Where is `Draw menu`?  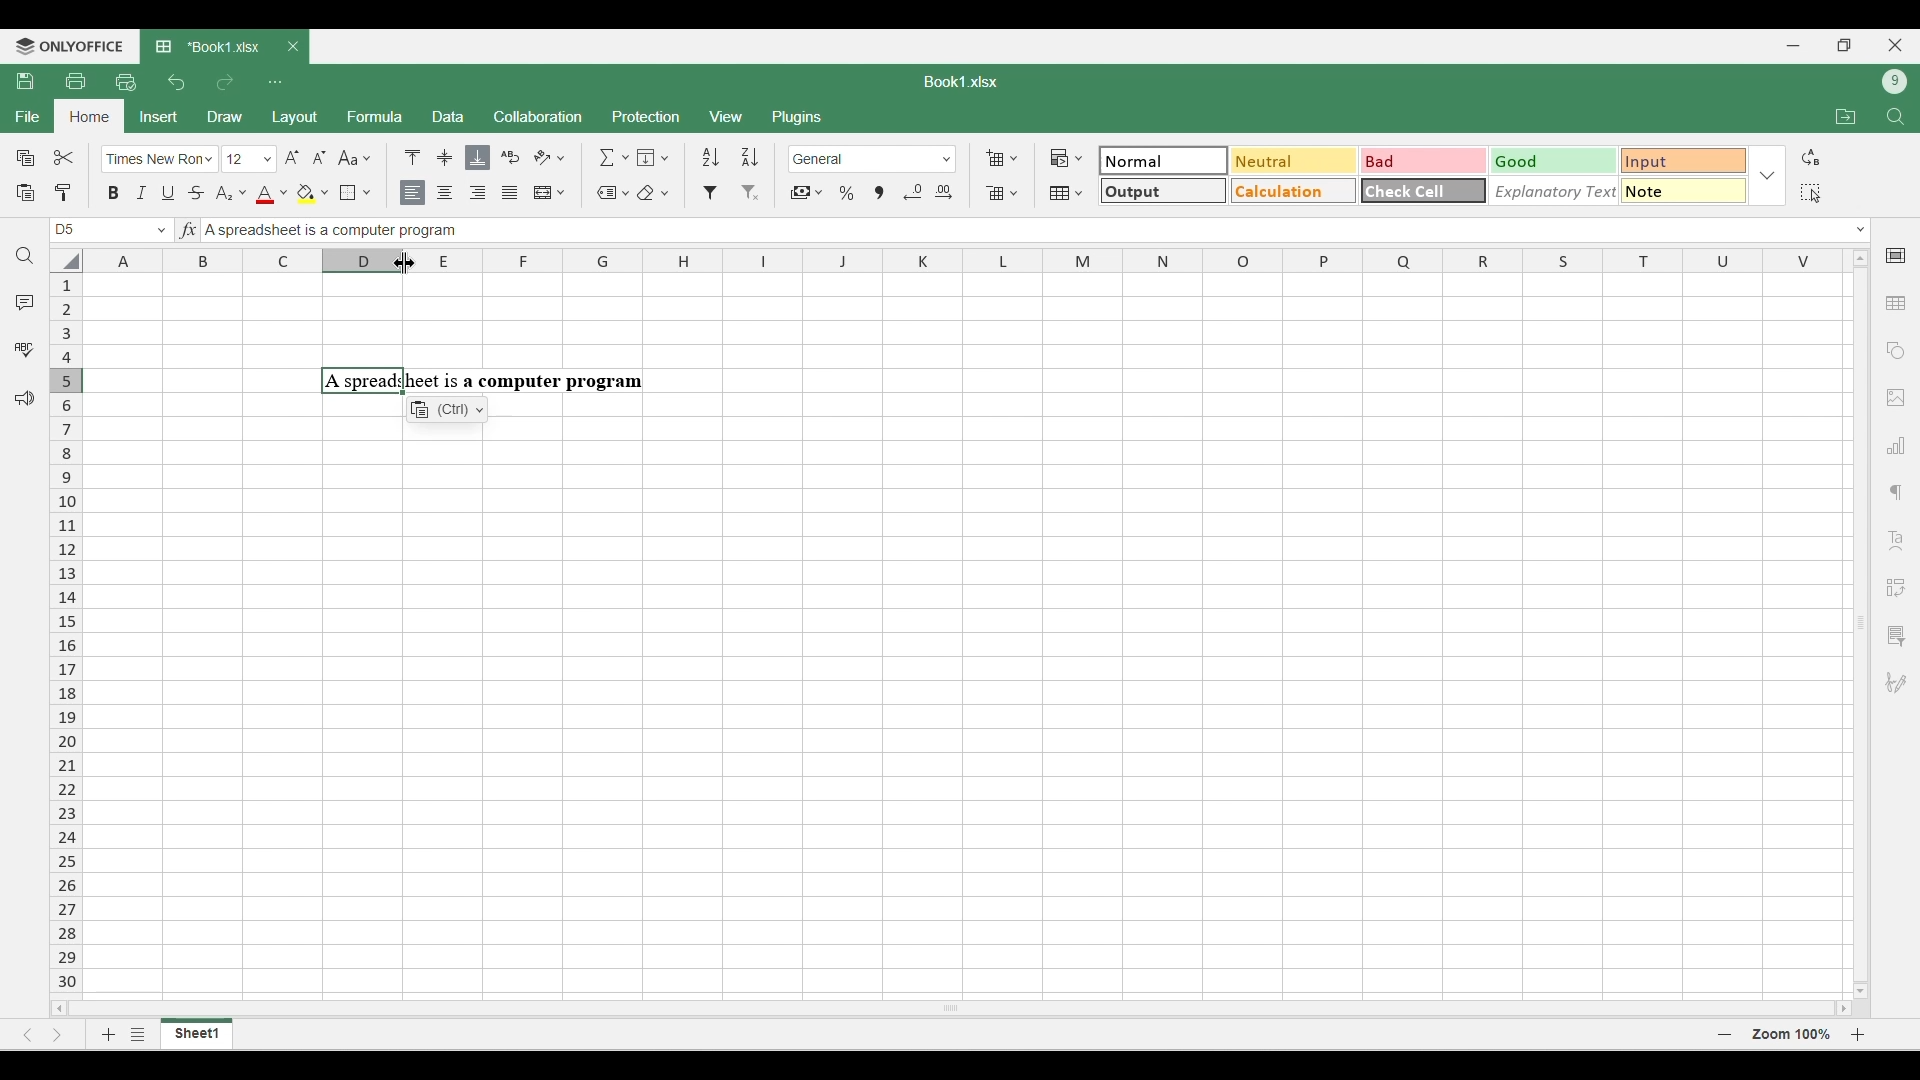
Draw menu is located at coordinates (226, 116).